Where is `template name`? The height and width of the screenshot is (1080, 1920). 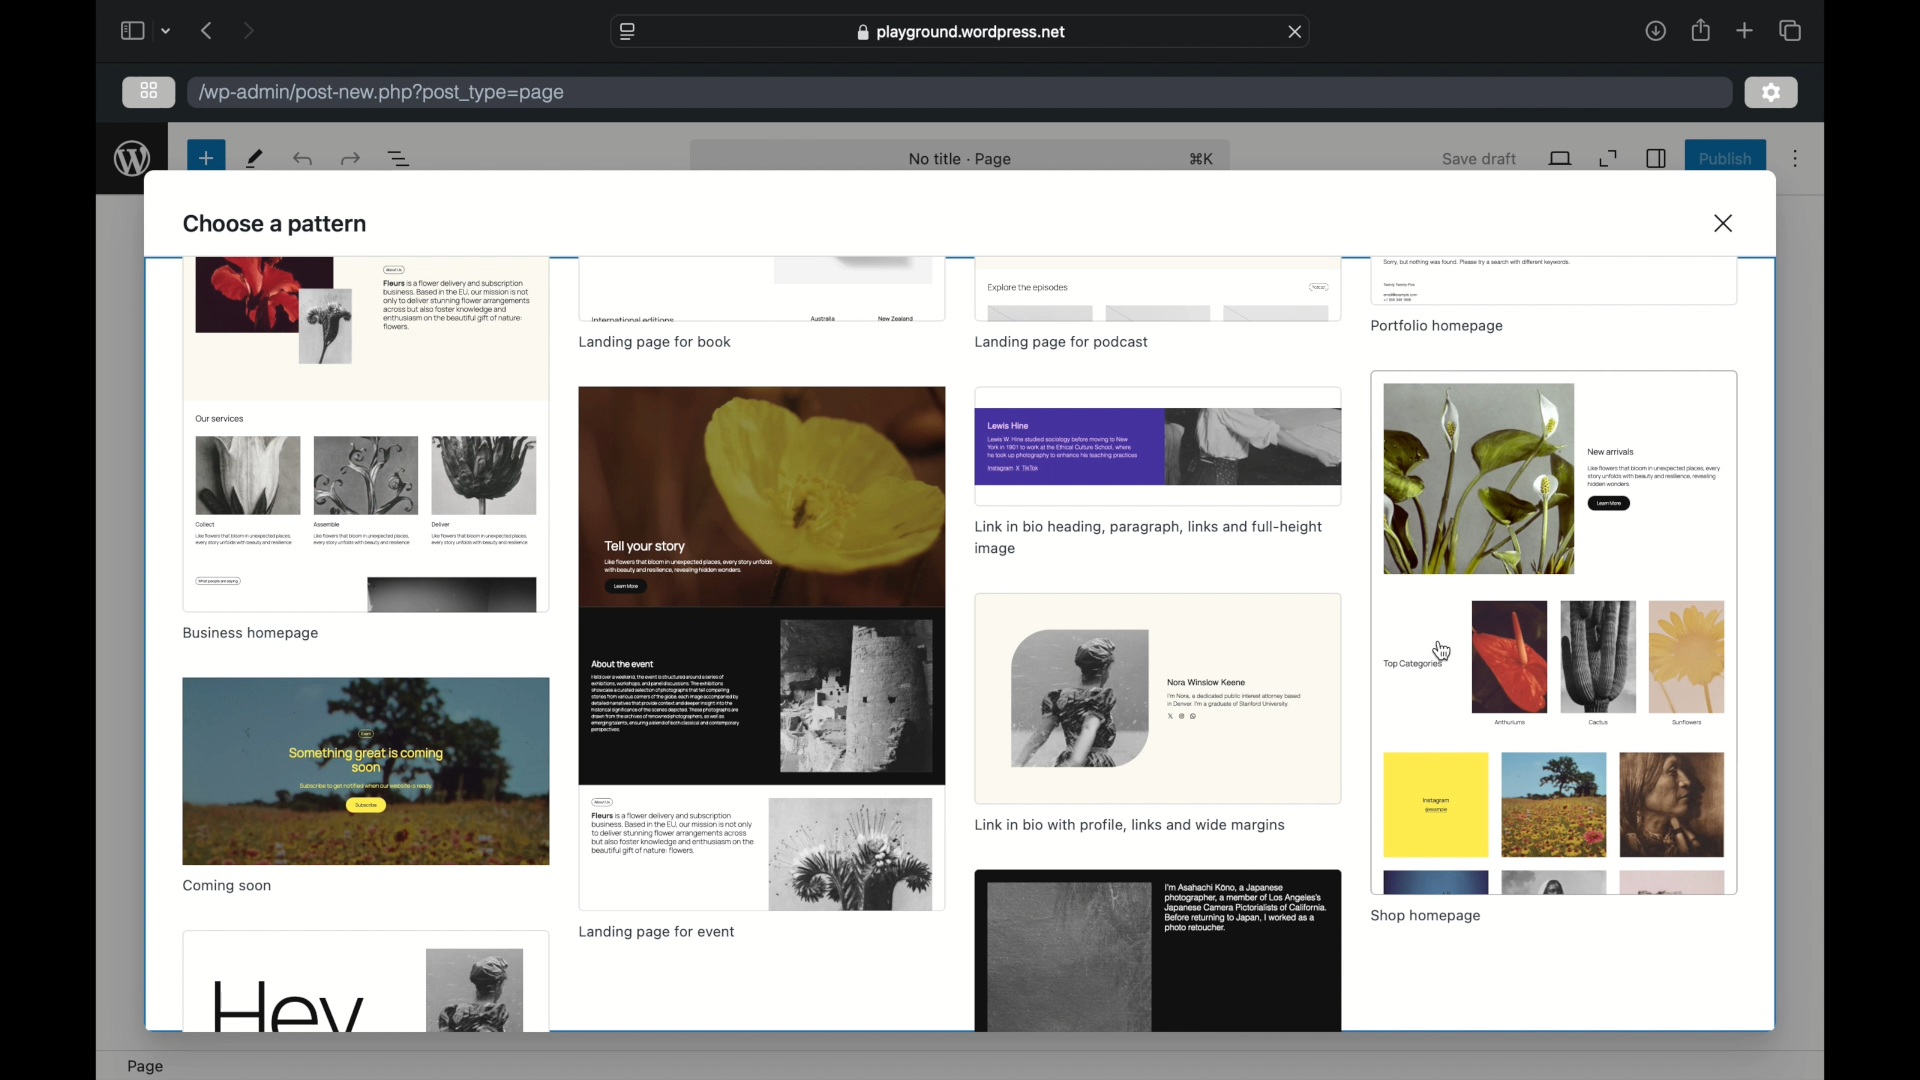
template name is located at coordinates (1440, 327).